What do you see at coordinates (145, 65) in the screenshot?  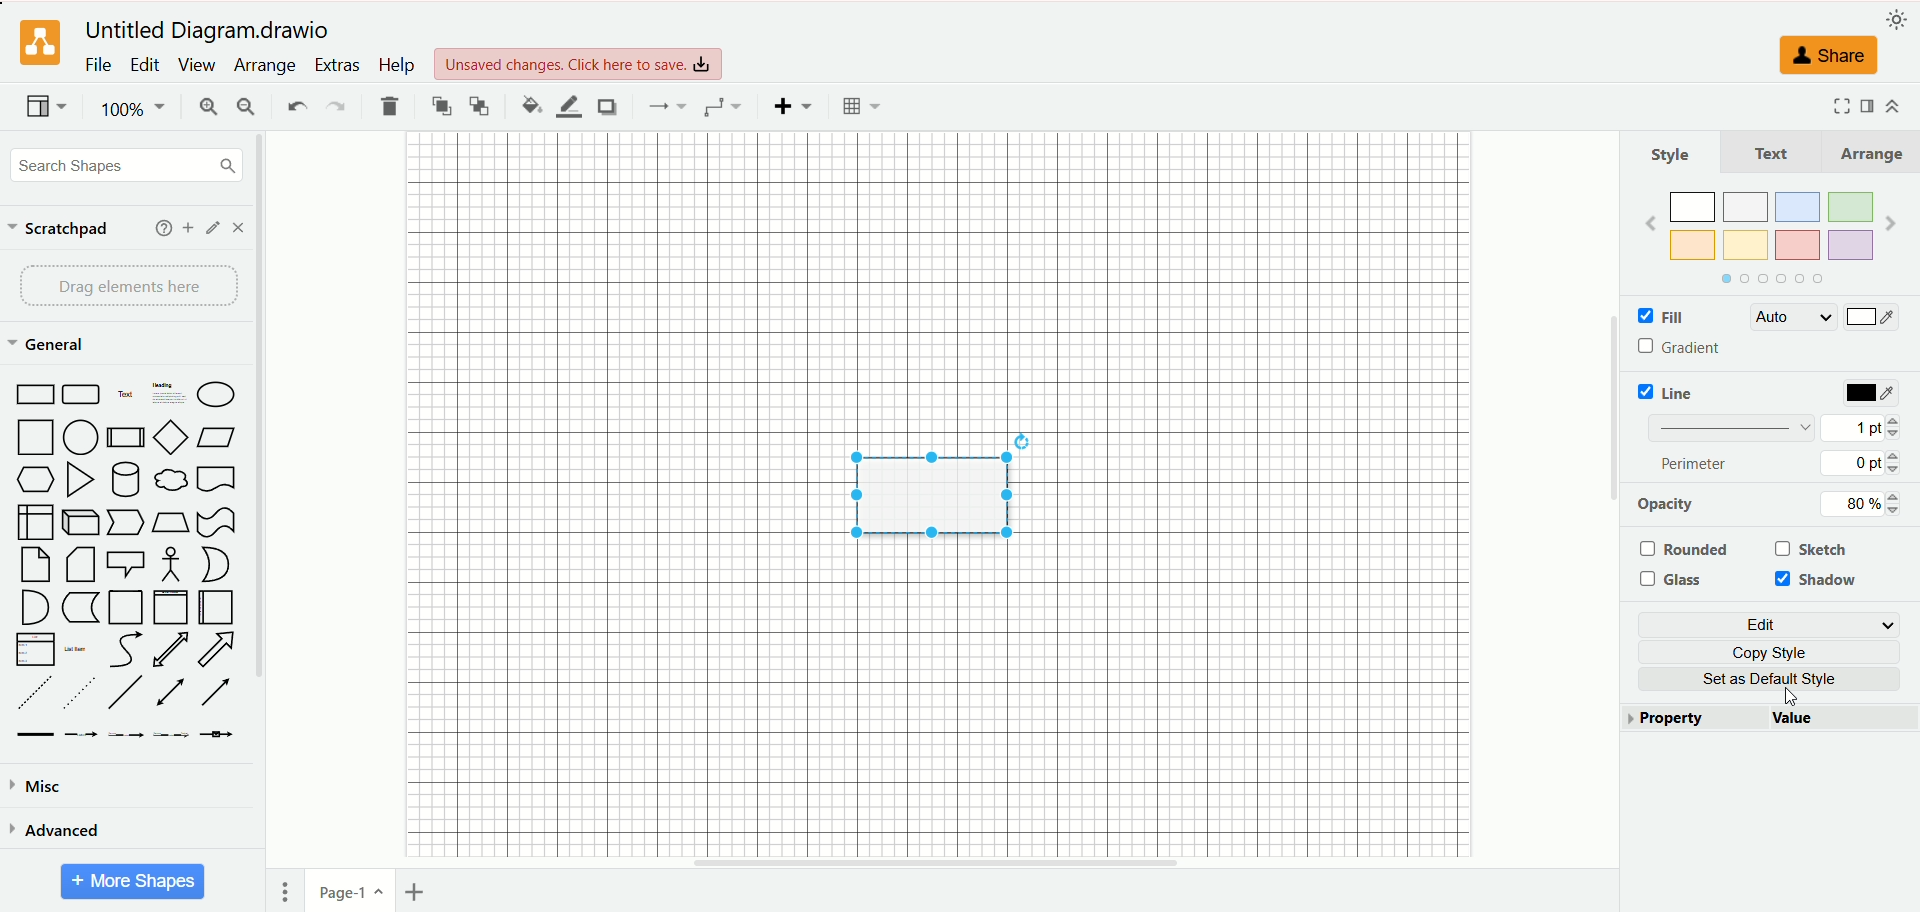 I see `edit` at bounding box center [145, 65].